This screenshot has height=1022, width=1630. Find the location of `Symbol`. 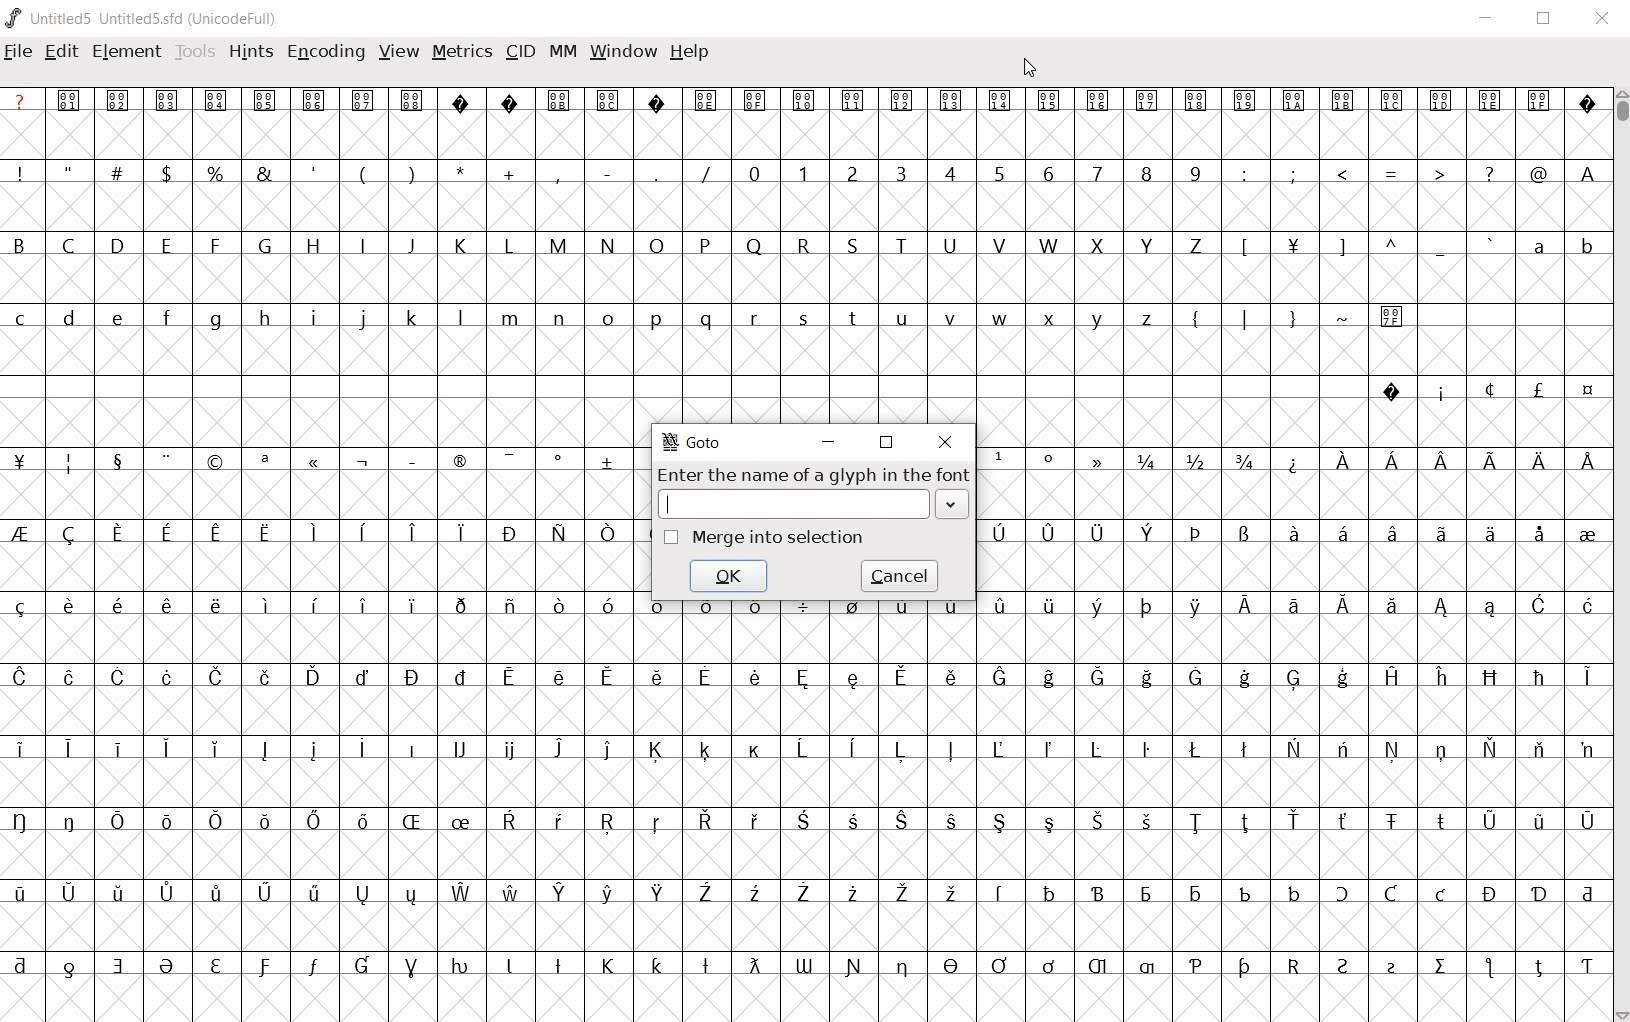

Symbol is located at coordinates (266, 101).